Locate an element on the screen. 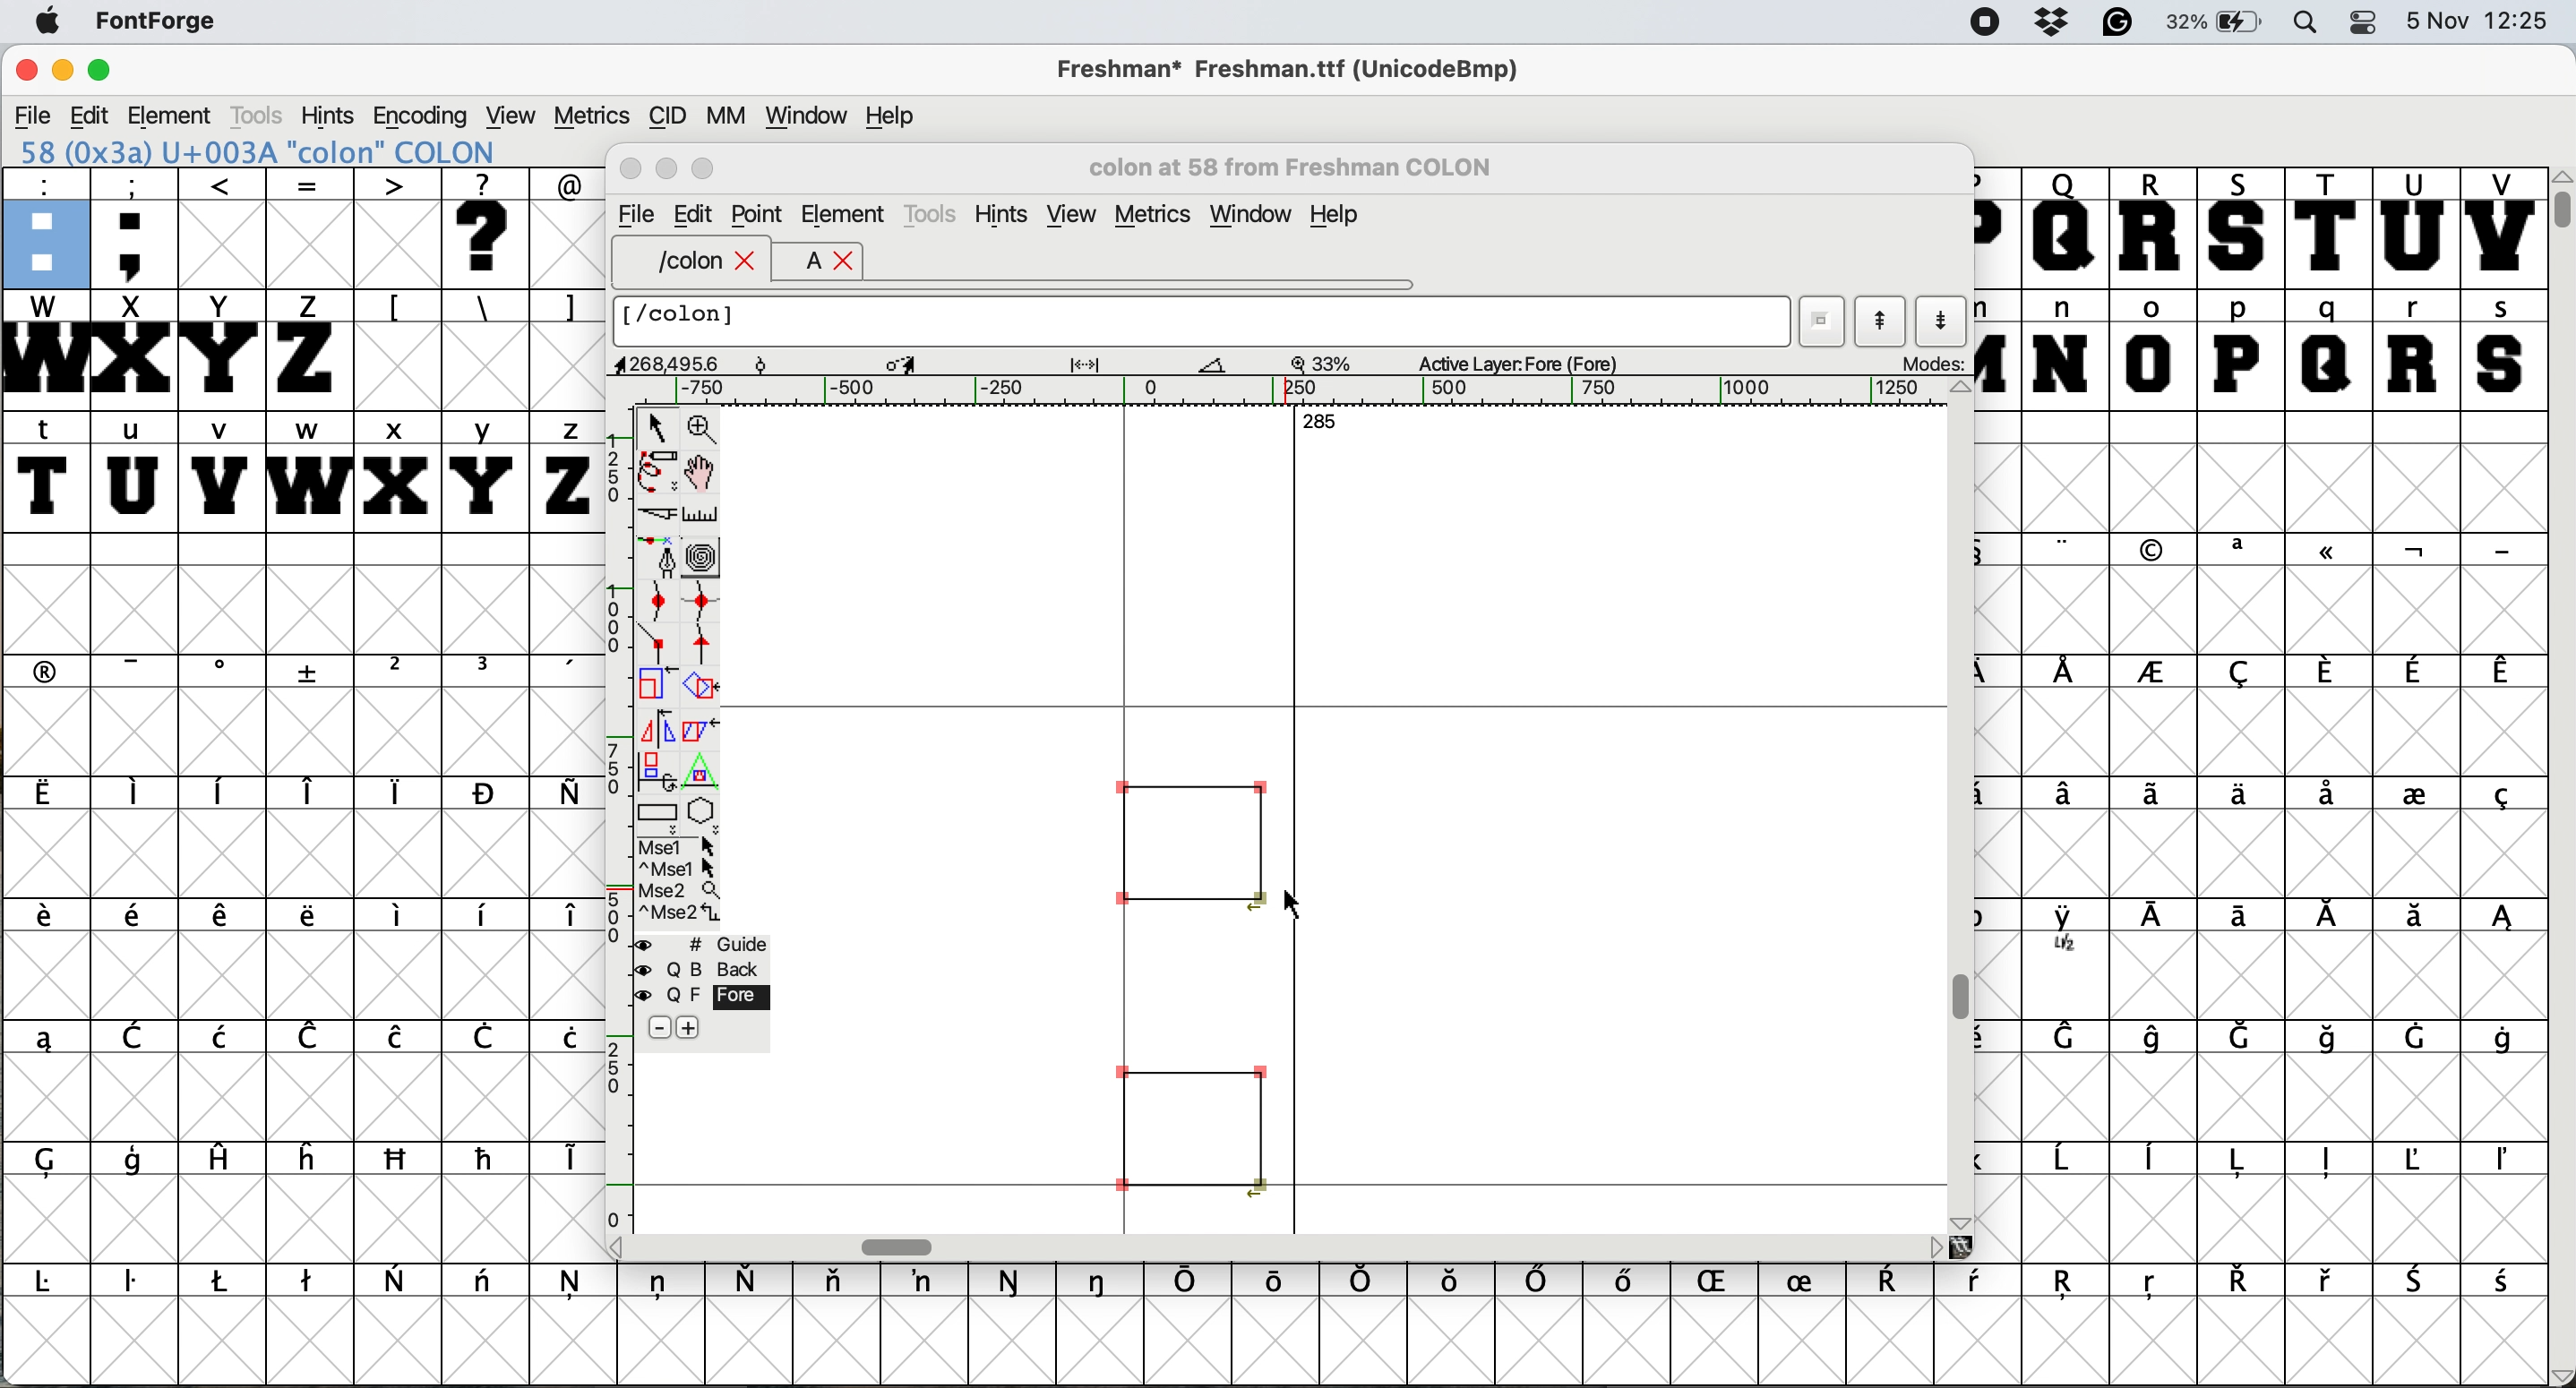  symbol is located at coordinates (662, 1285).